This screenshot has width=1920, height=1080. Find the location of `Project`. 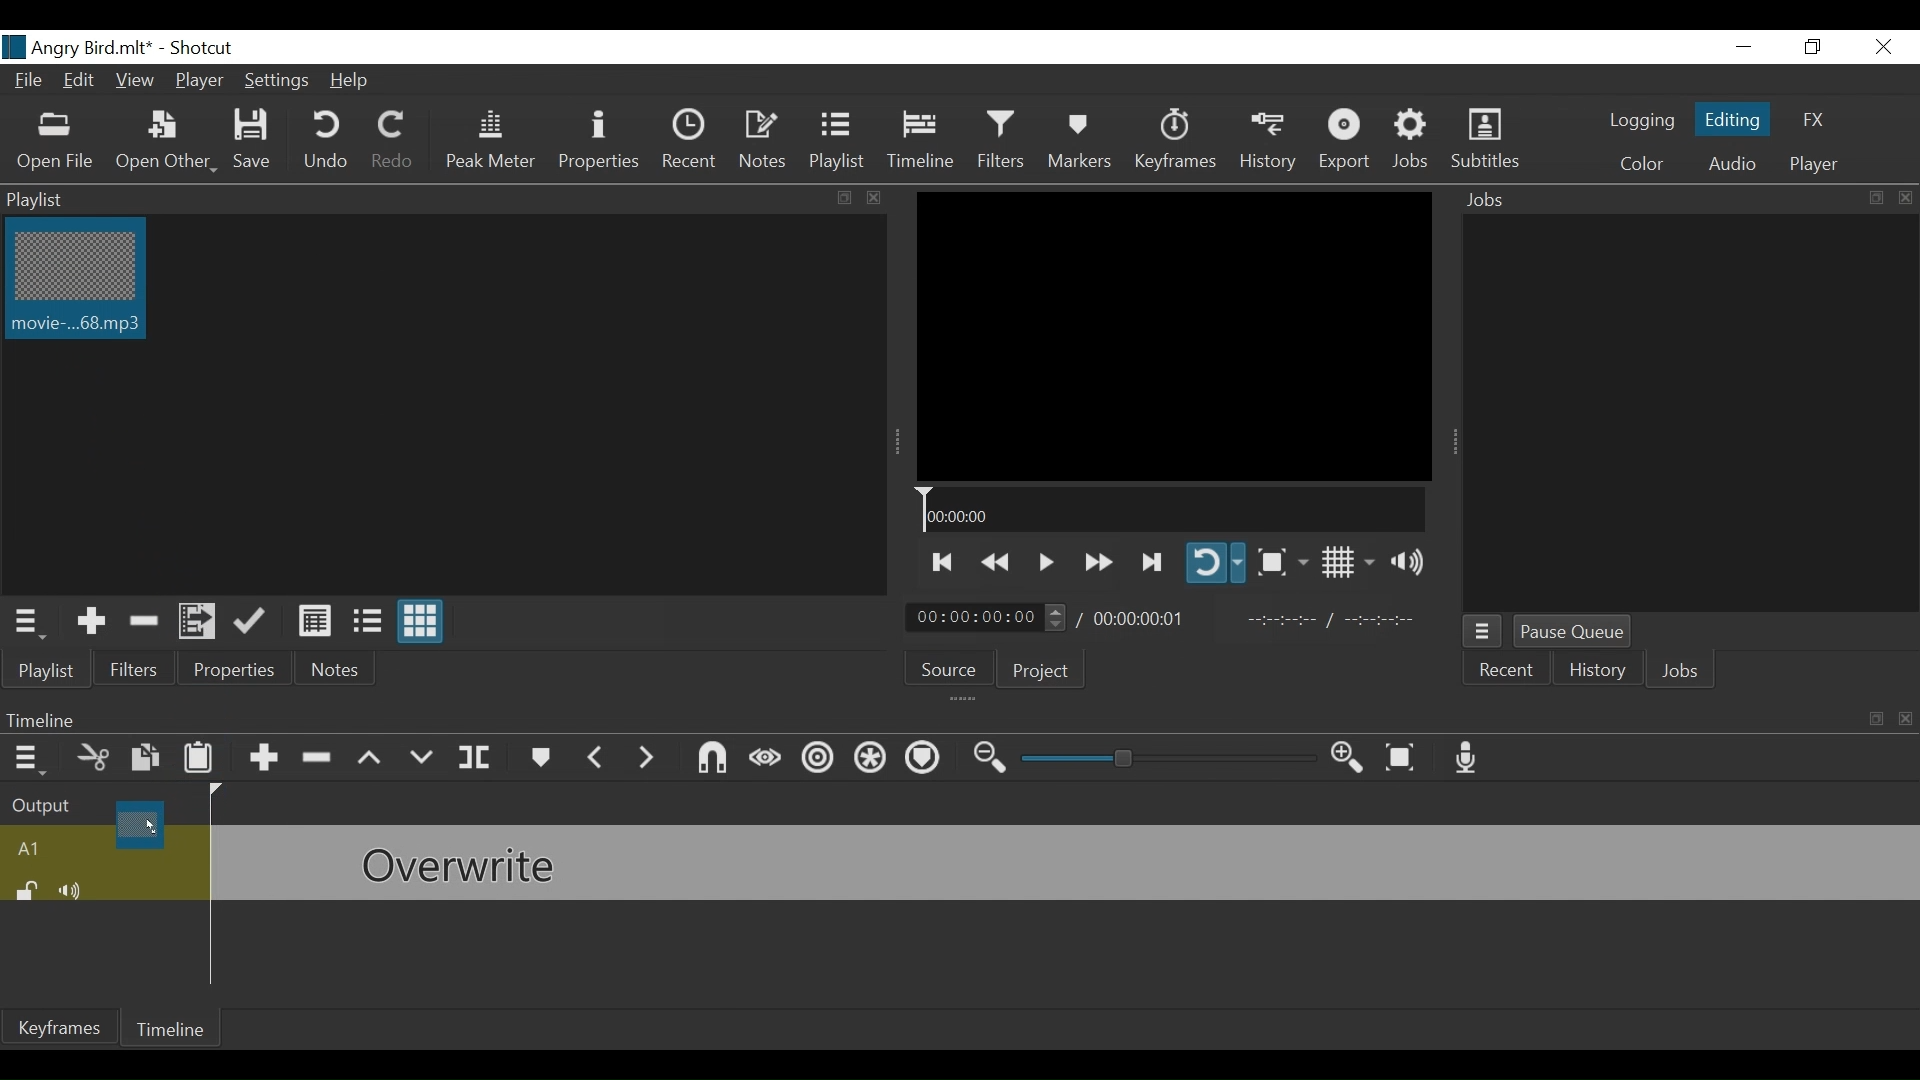

Project is located at coordinates (1049, 668).